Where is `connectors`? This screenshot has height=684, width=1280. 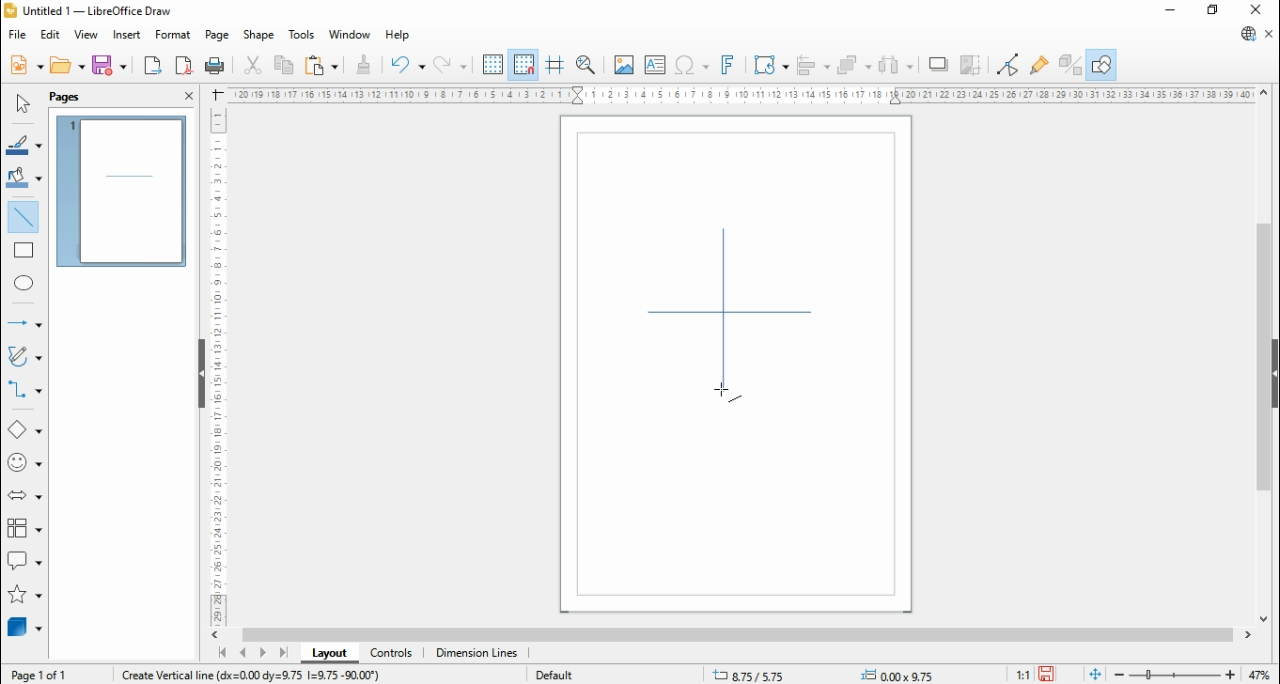 connectors is located at coordinates (24, 388).